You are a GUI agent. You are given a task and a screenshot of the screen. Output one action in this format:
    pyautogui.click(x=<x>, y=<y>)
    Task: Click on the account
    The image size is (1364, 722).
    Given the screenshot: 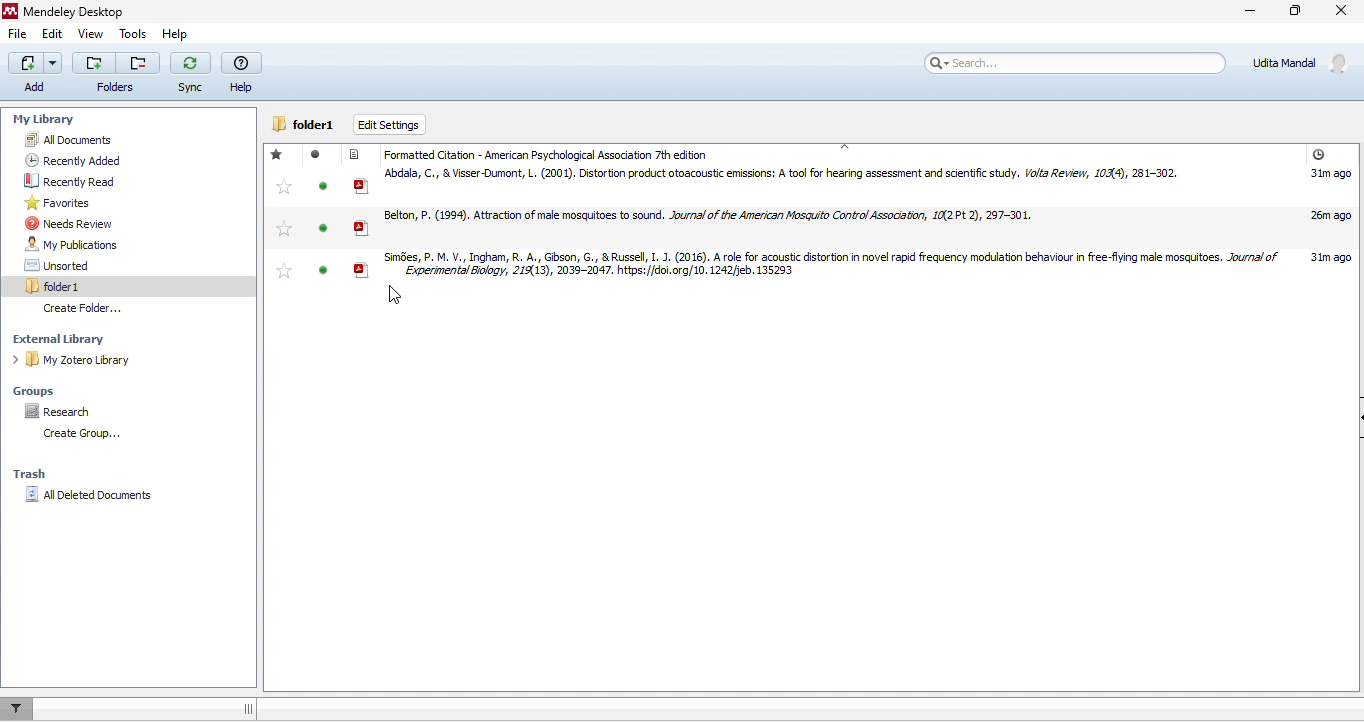 What is the action you would take?
    pyautogui.click(x=1303, y=63)
    